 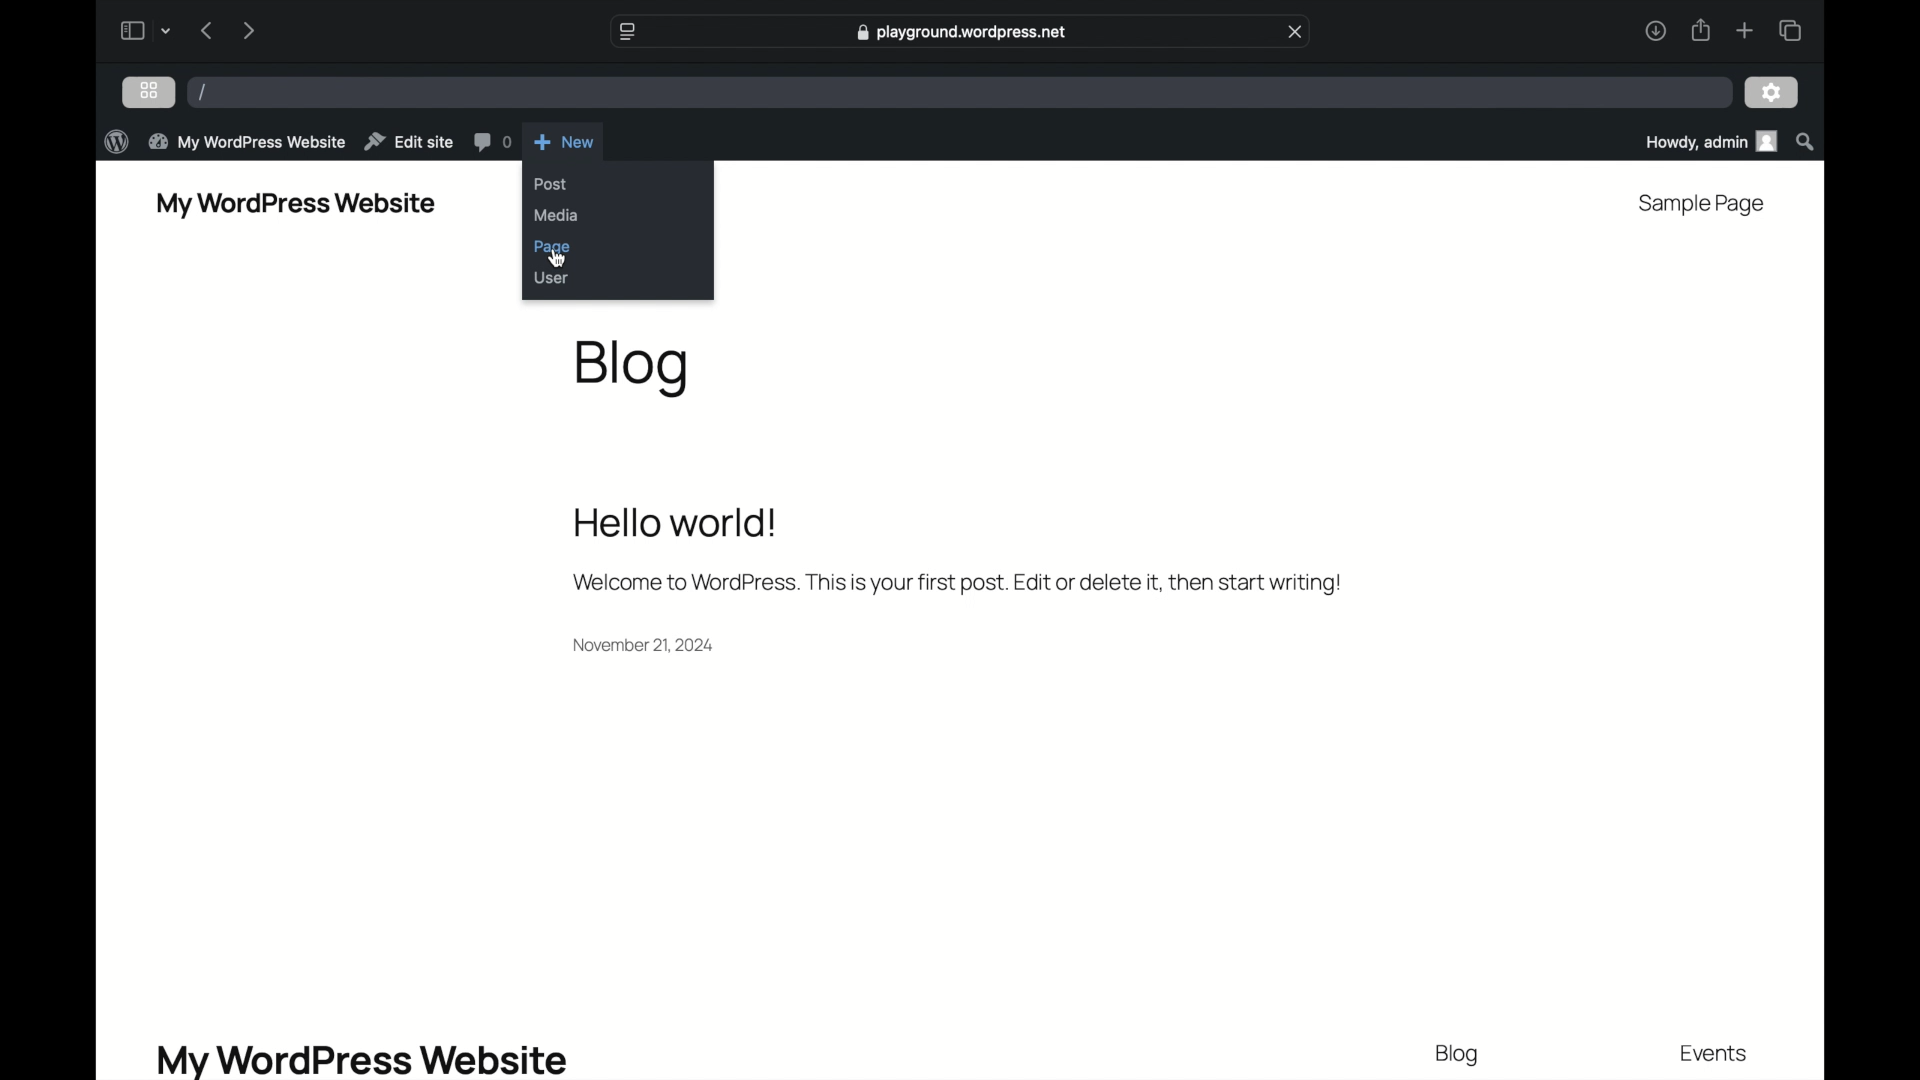 What do you see at coordinates (1745, 31) in the screenshot?
I see `new tab` at bounding box center [1745, 31].